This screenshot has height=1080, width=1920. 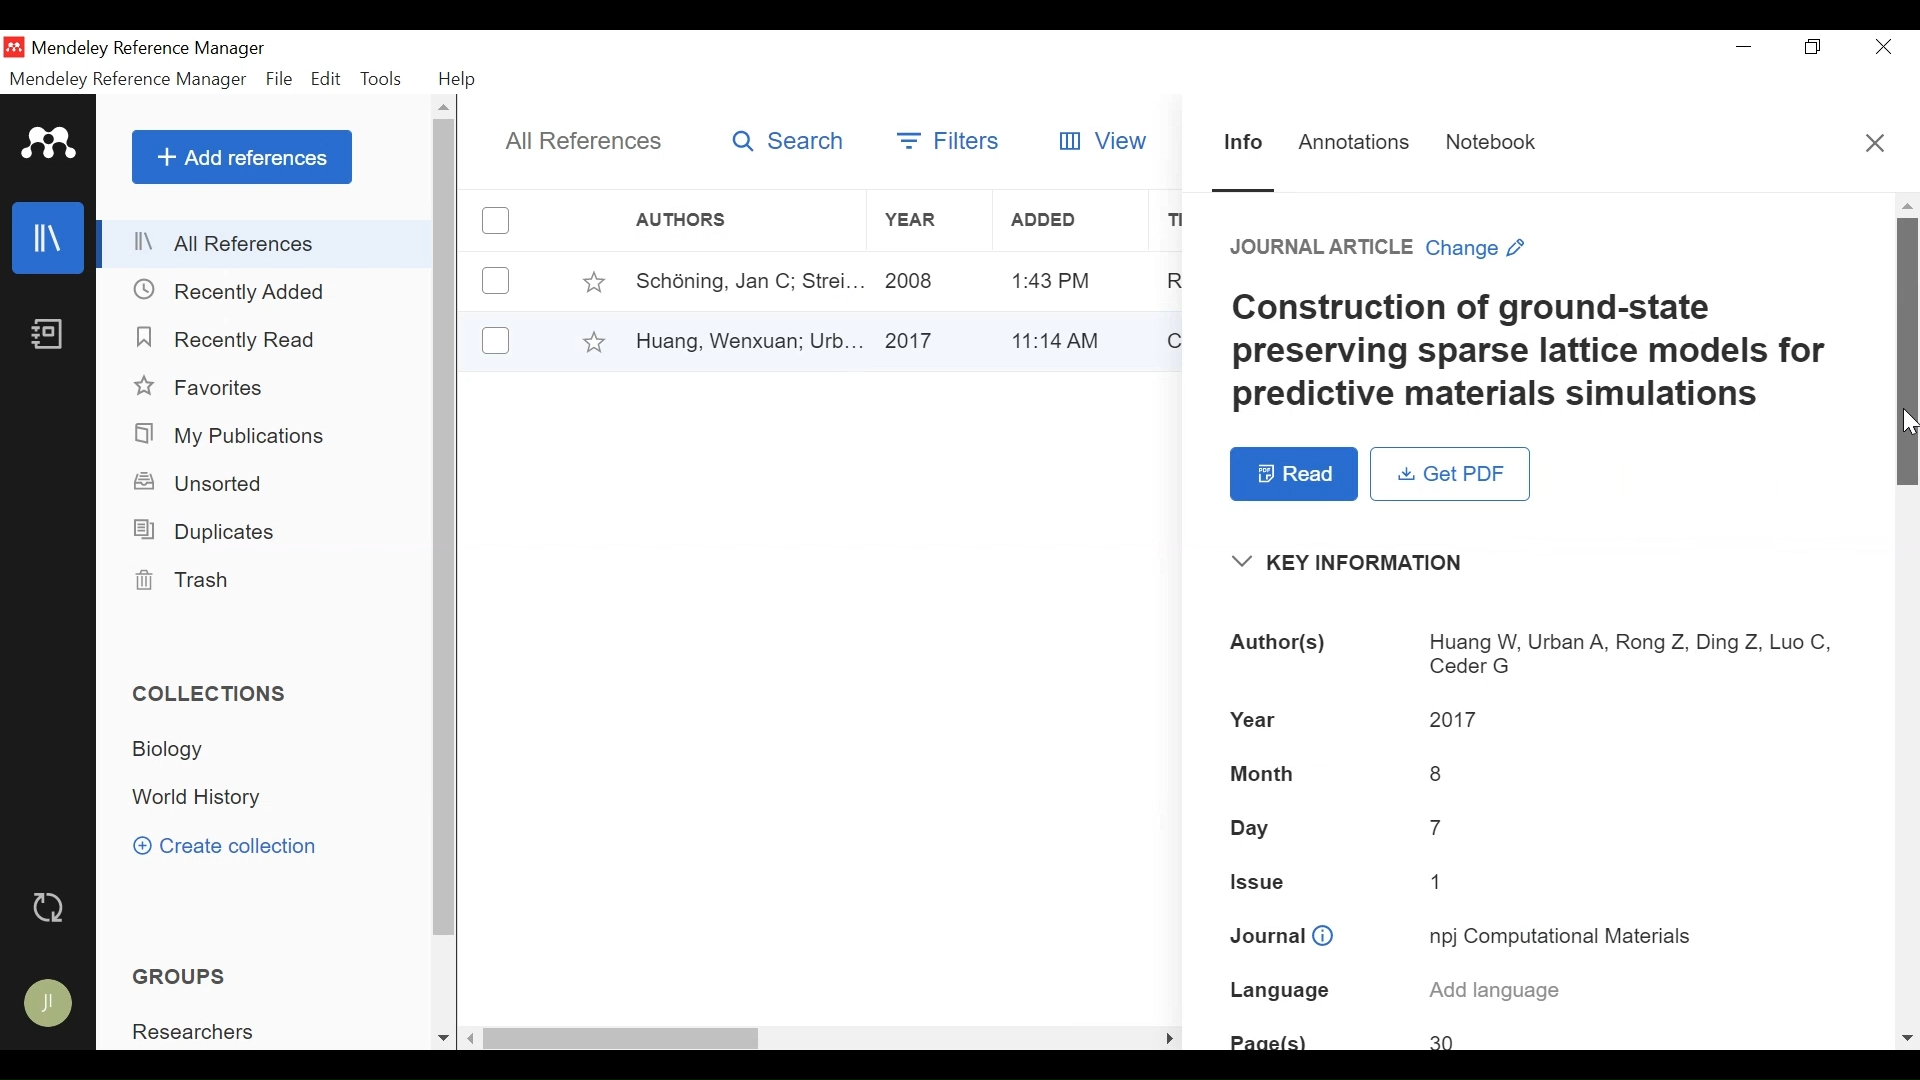 I want to click on Added, so click(x=1065, y=221).